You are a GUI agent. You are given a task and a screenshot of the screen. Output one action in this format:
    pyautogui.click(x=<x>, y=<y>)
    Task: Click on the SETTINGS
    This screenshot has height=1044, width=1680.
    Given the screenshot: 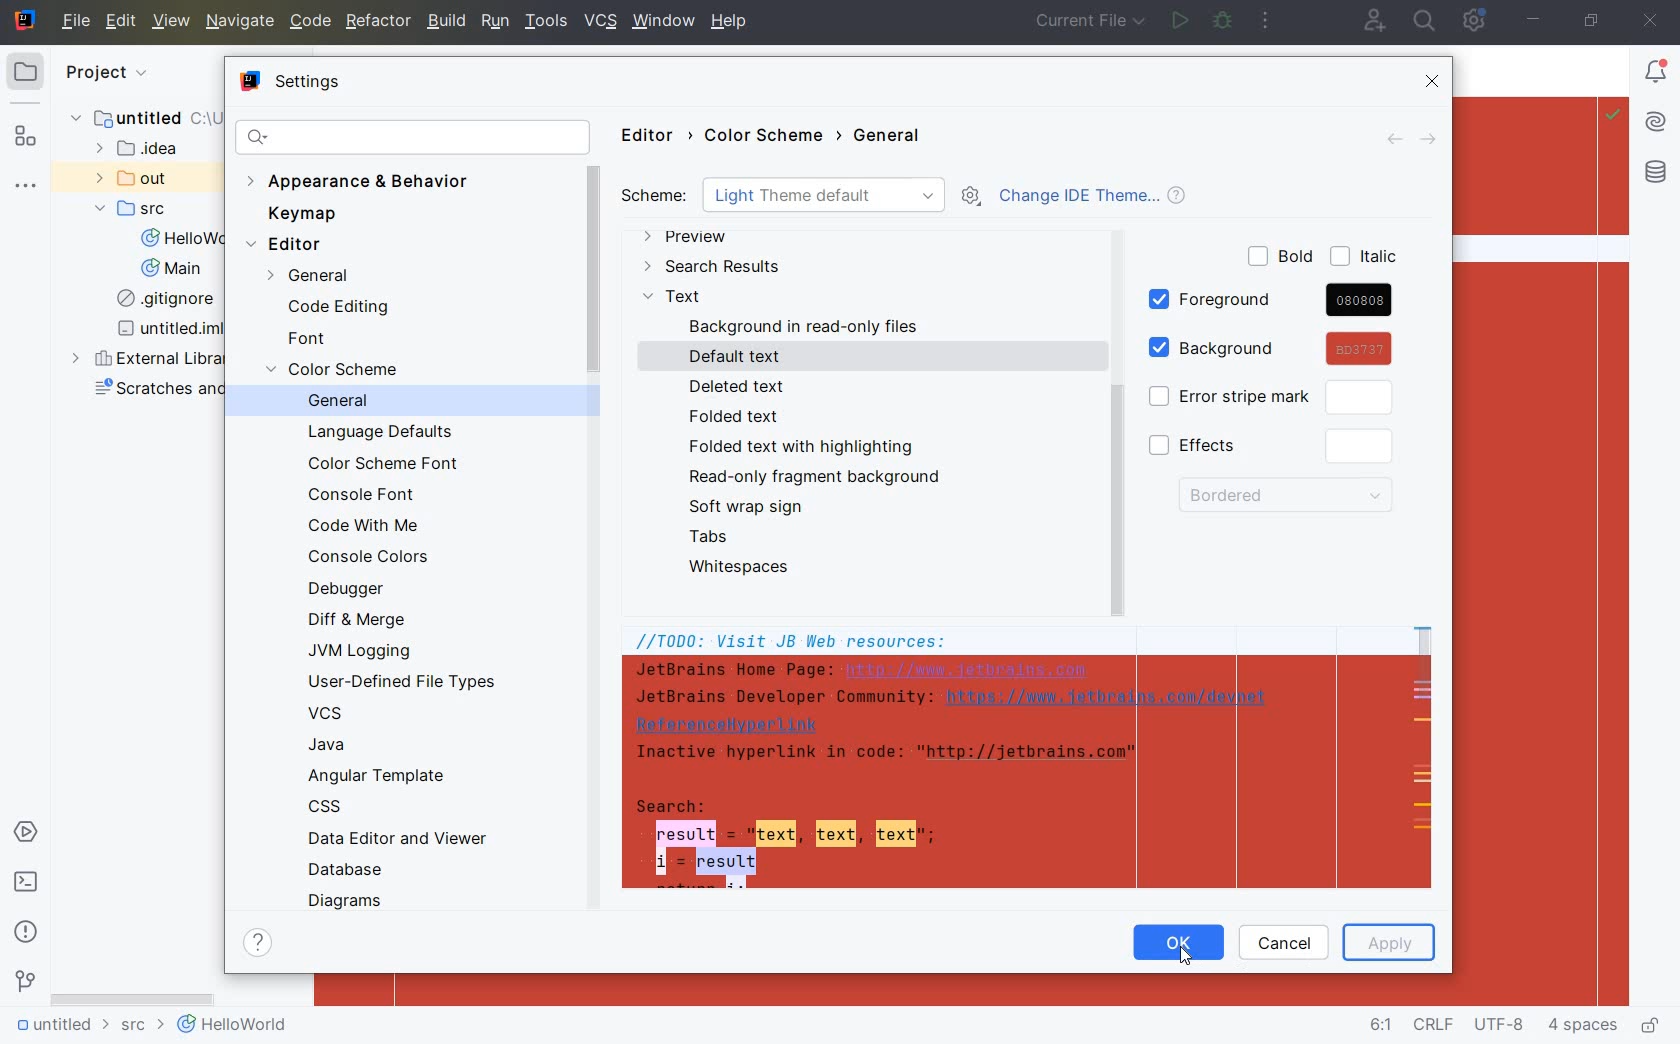 What is the action you would take?
    pyautogui.click(x=294, y=84)
    